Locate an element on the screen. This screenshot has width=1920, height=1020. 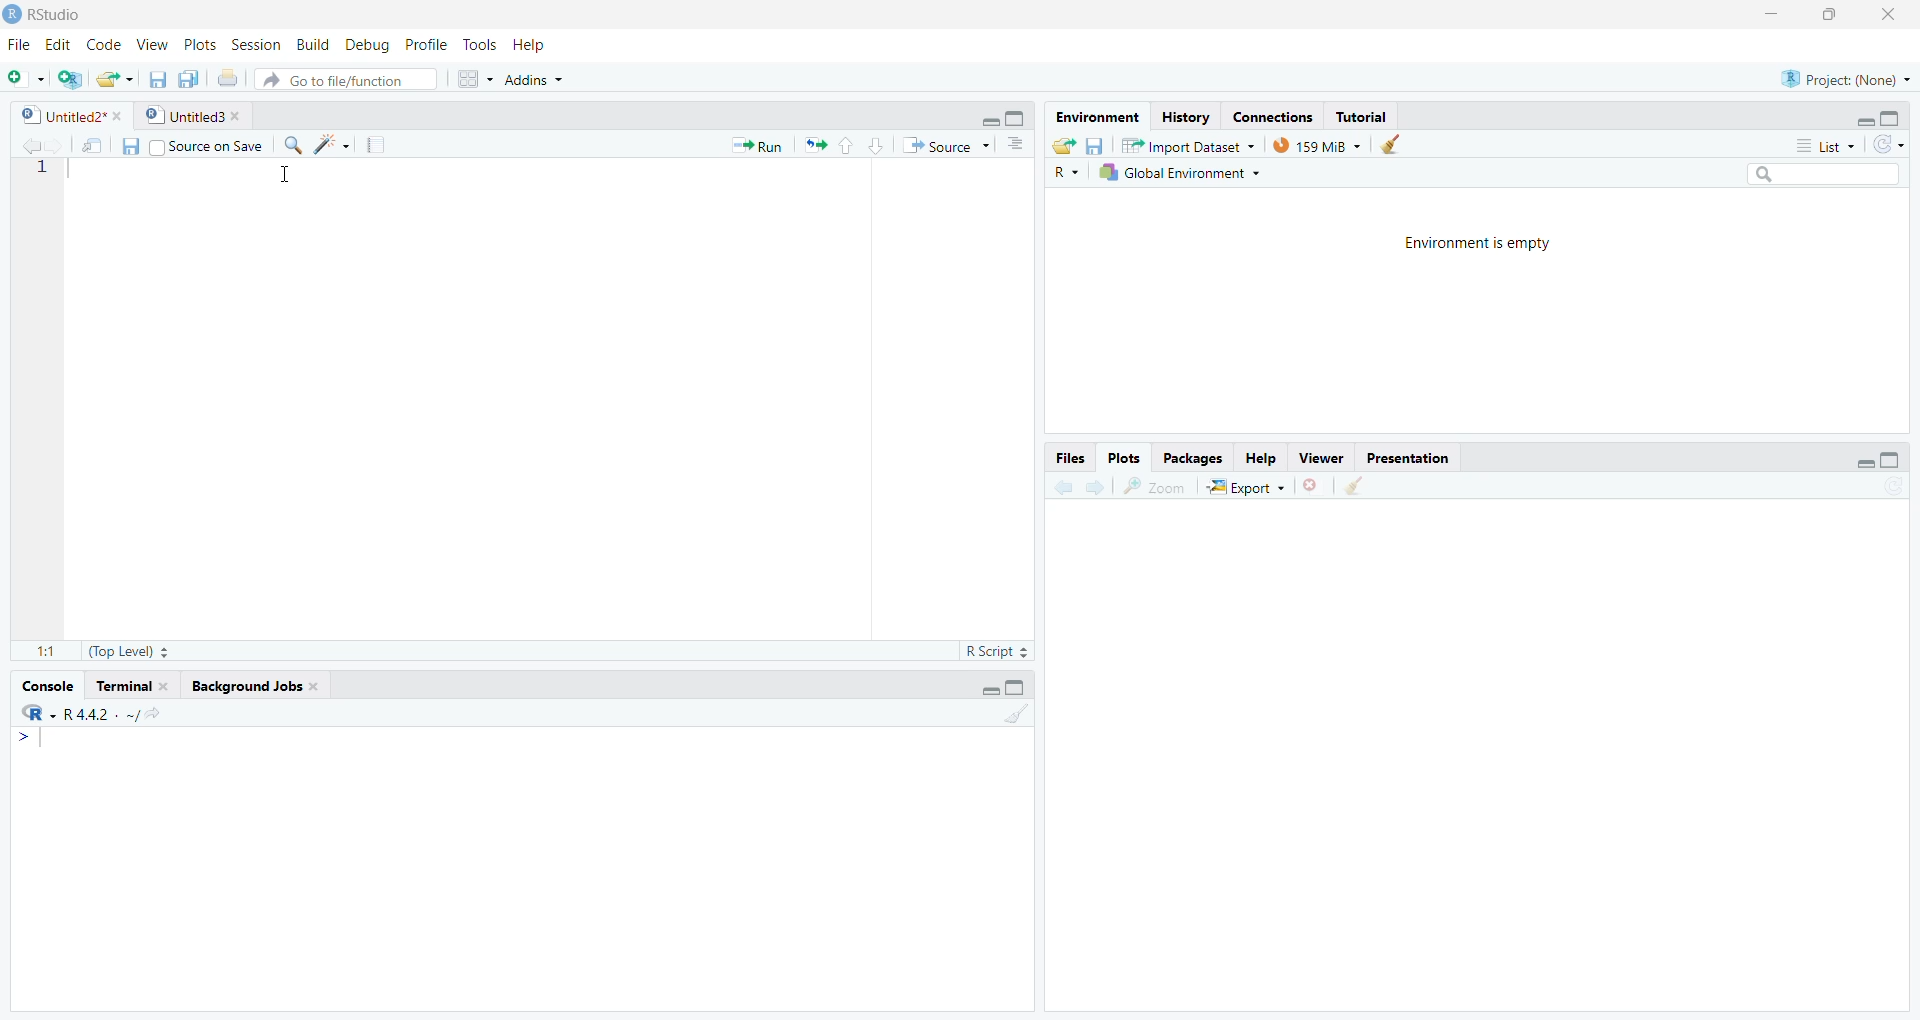
Delete is located at coordinates (1312, 486).